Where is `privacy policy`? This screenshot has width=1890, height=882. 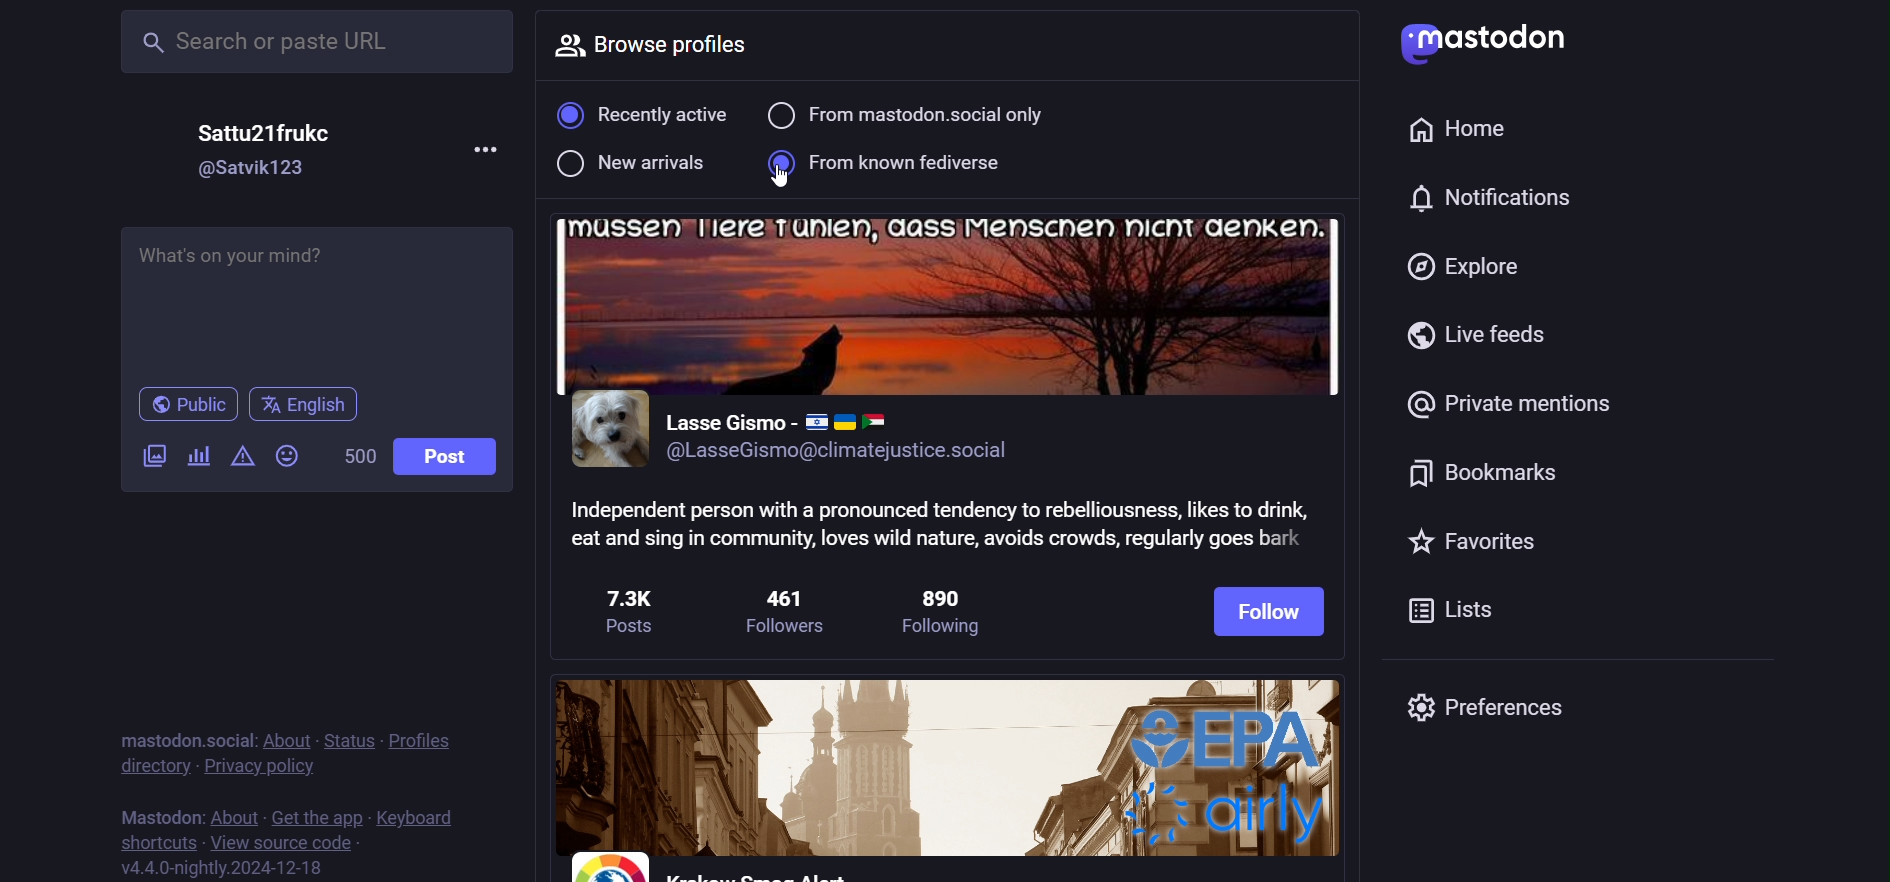 privacy policy is located at coordinates (255, 763).